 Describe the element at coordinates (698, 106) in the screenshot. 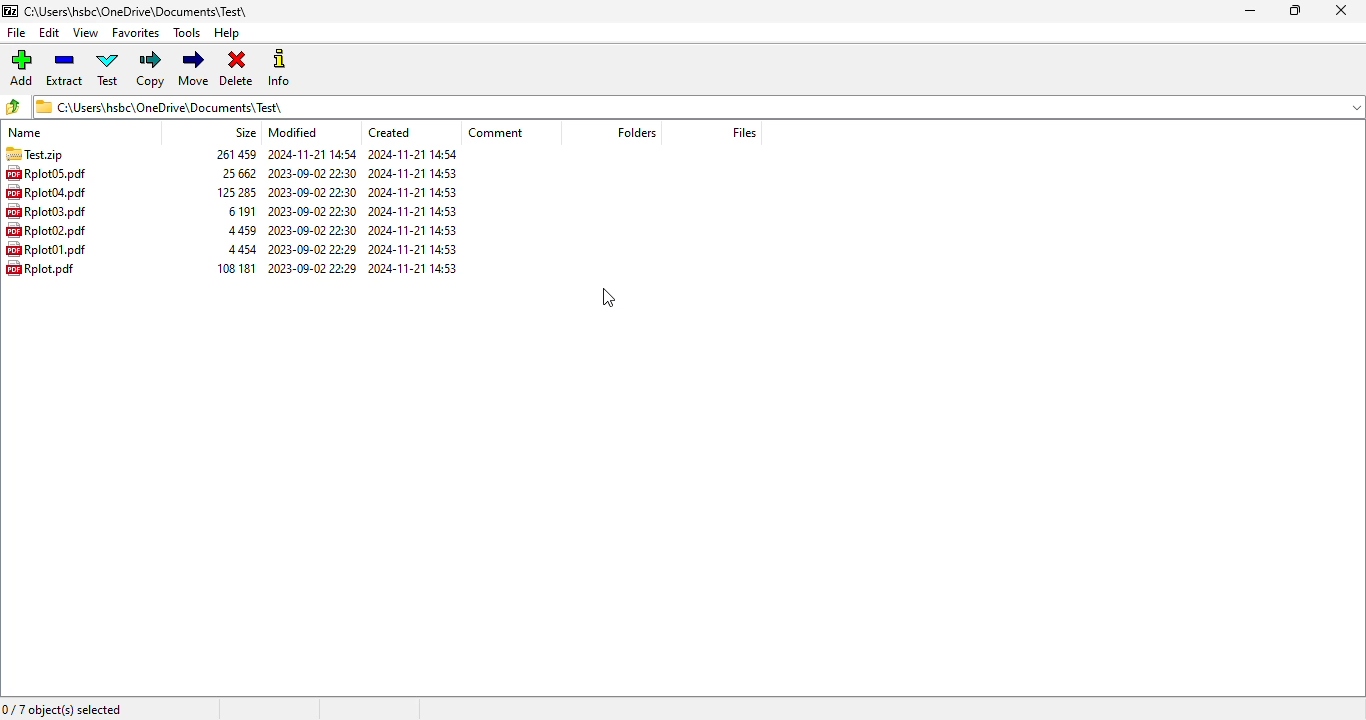

I see `current folder` at that location.